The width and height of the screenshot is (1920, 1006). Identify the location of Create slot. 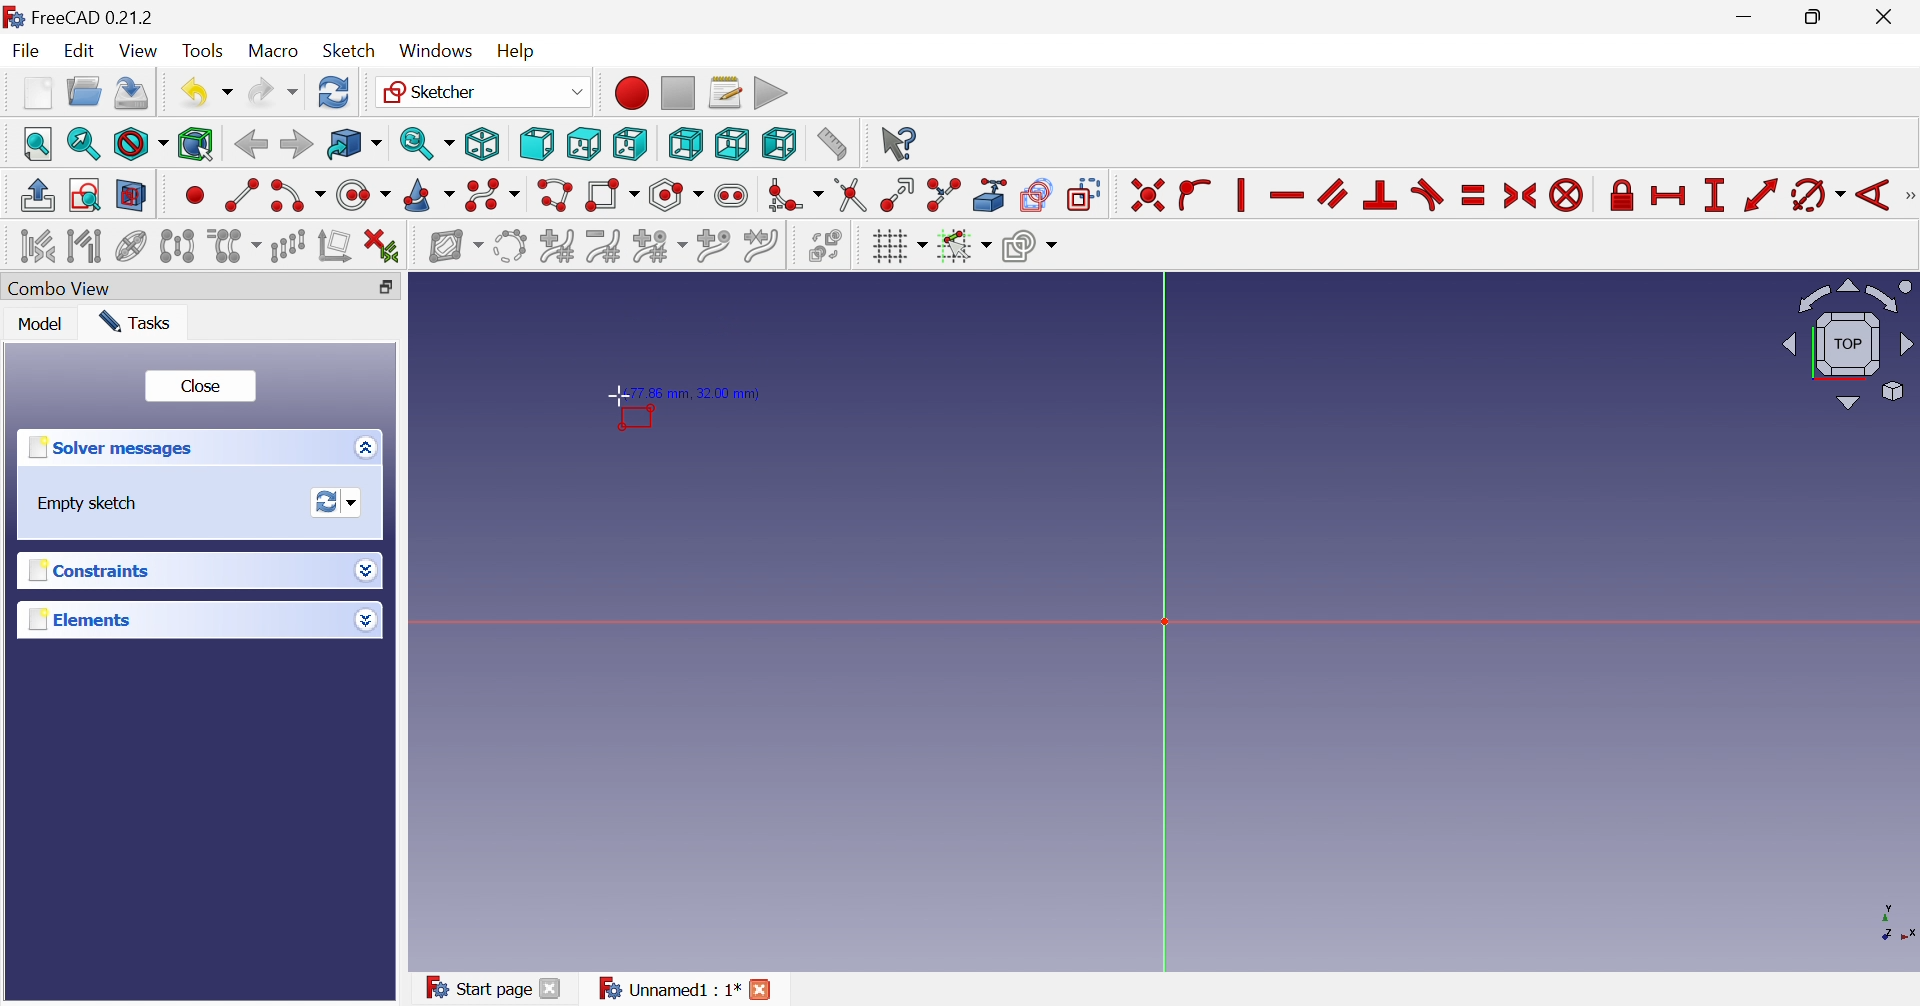
(734, 196).